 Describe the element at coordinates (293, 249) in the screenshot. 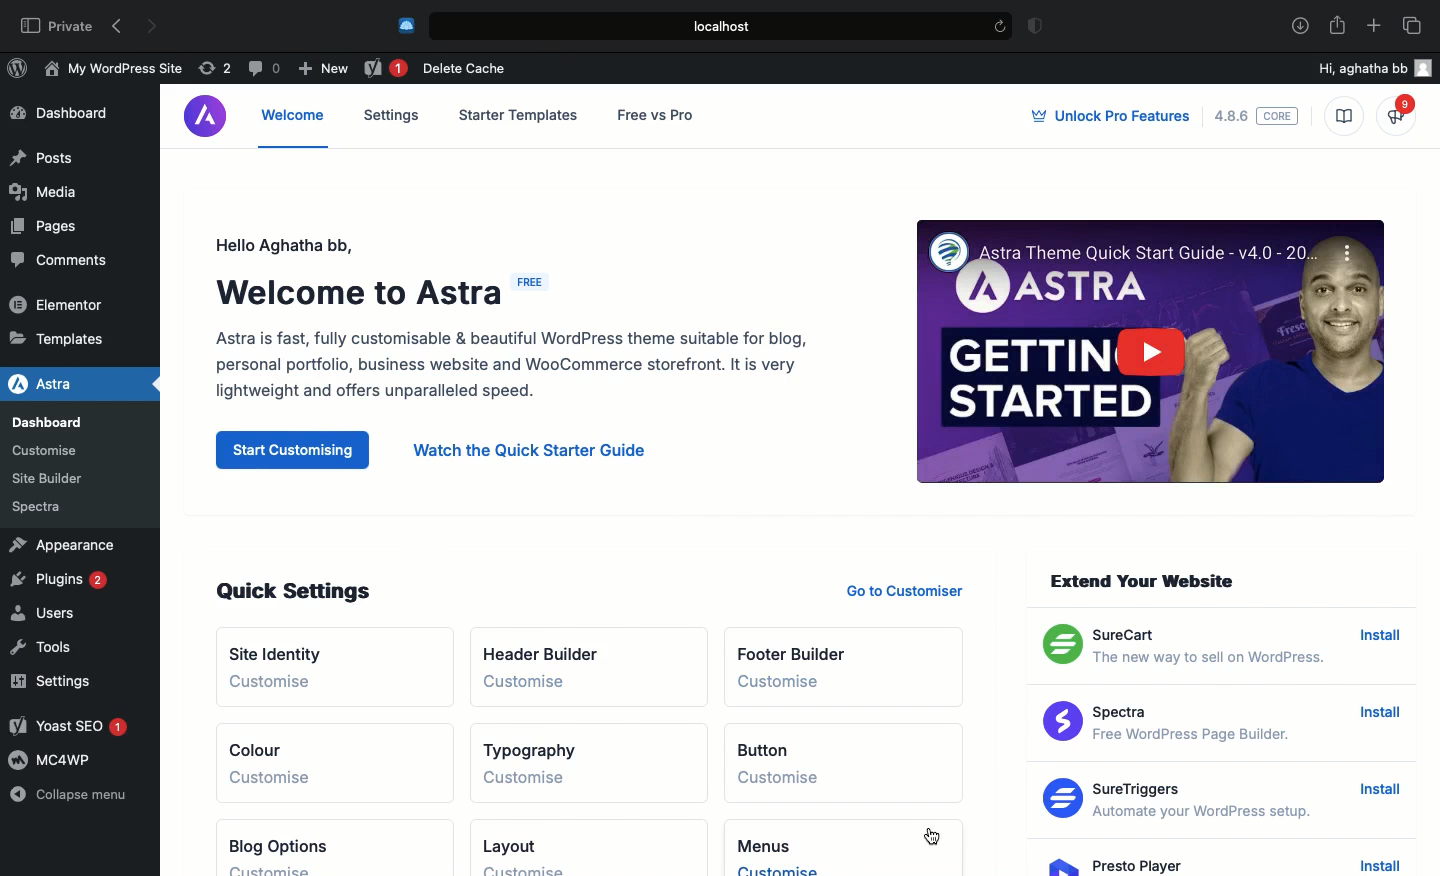

I see `Hello user` at that location.